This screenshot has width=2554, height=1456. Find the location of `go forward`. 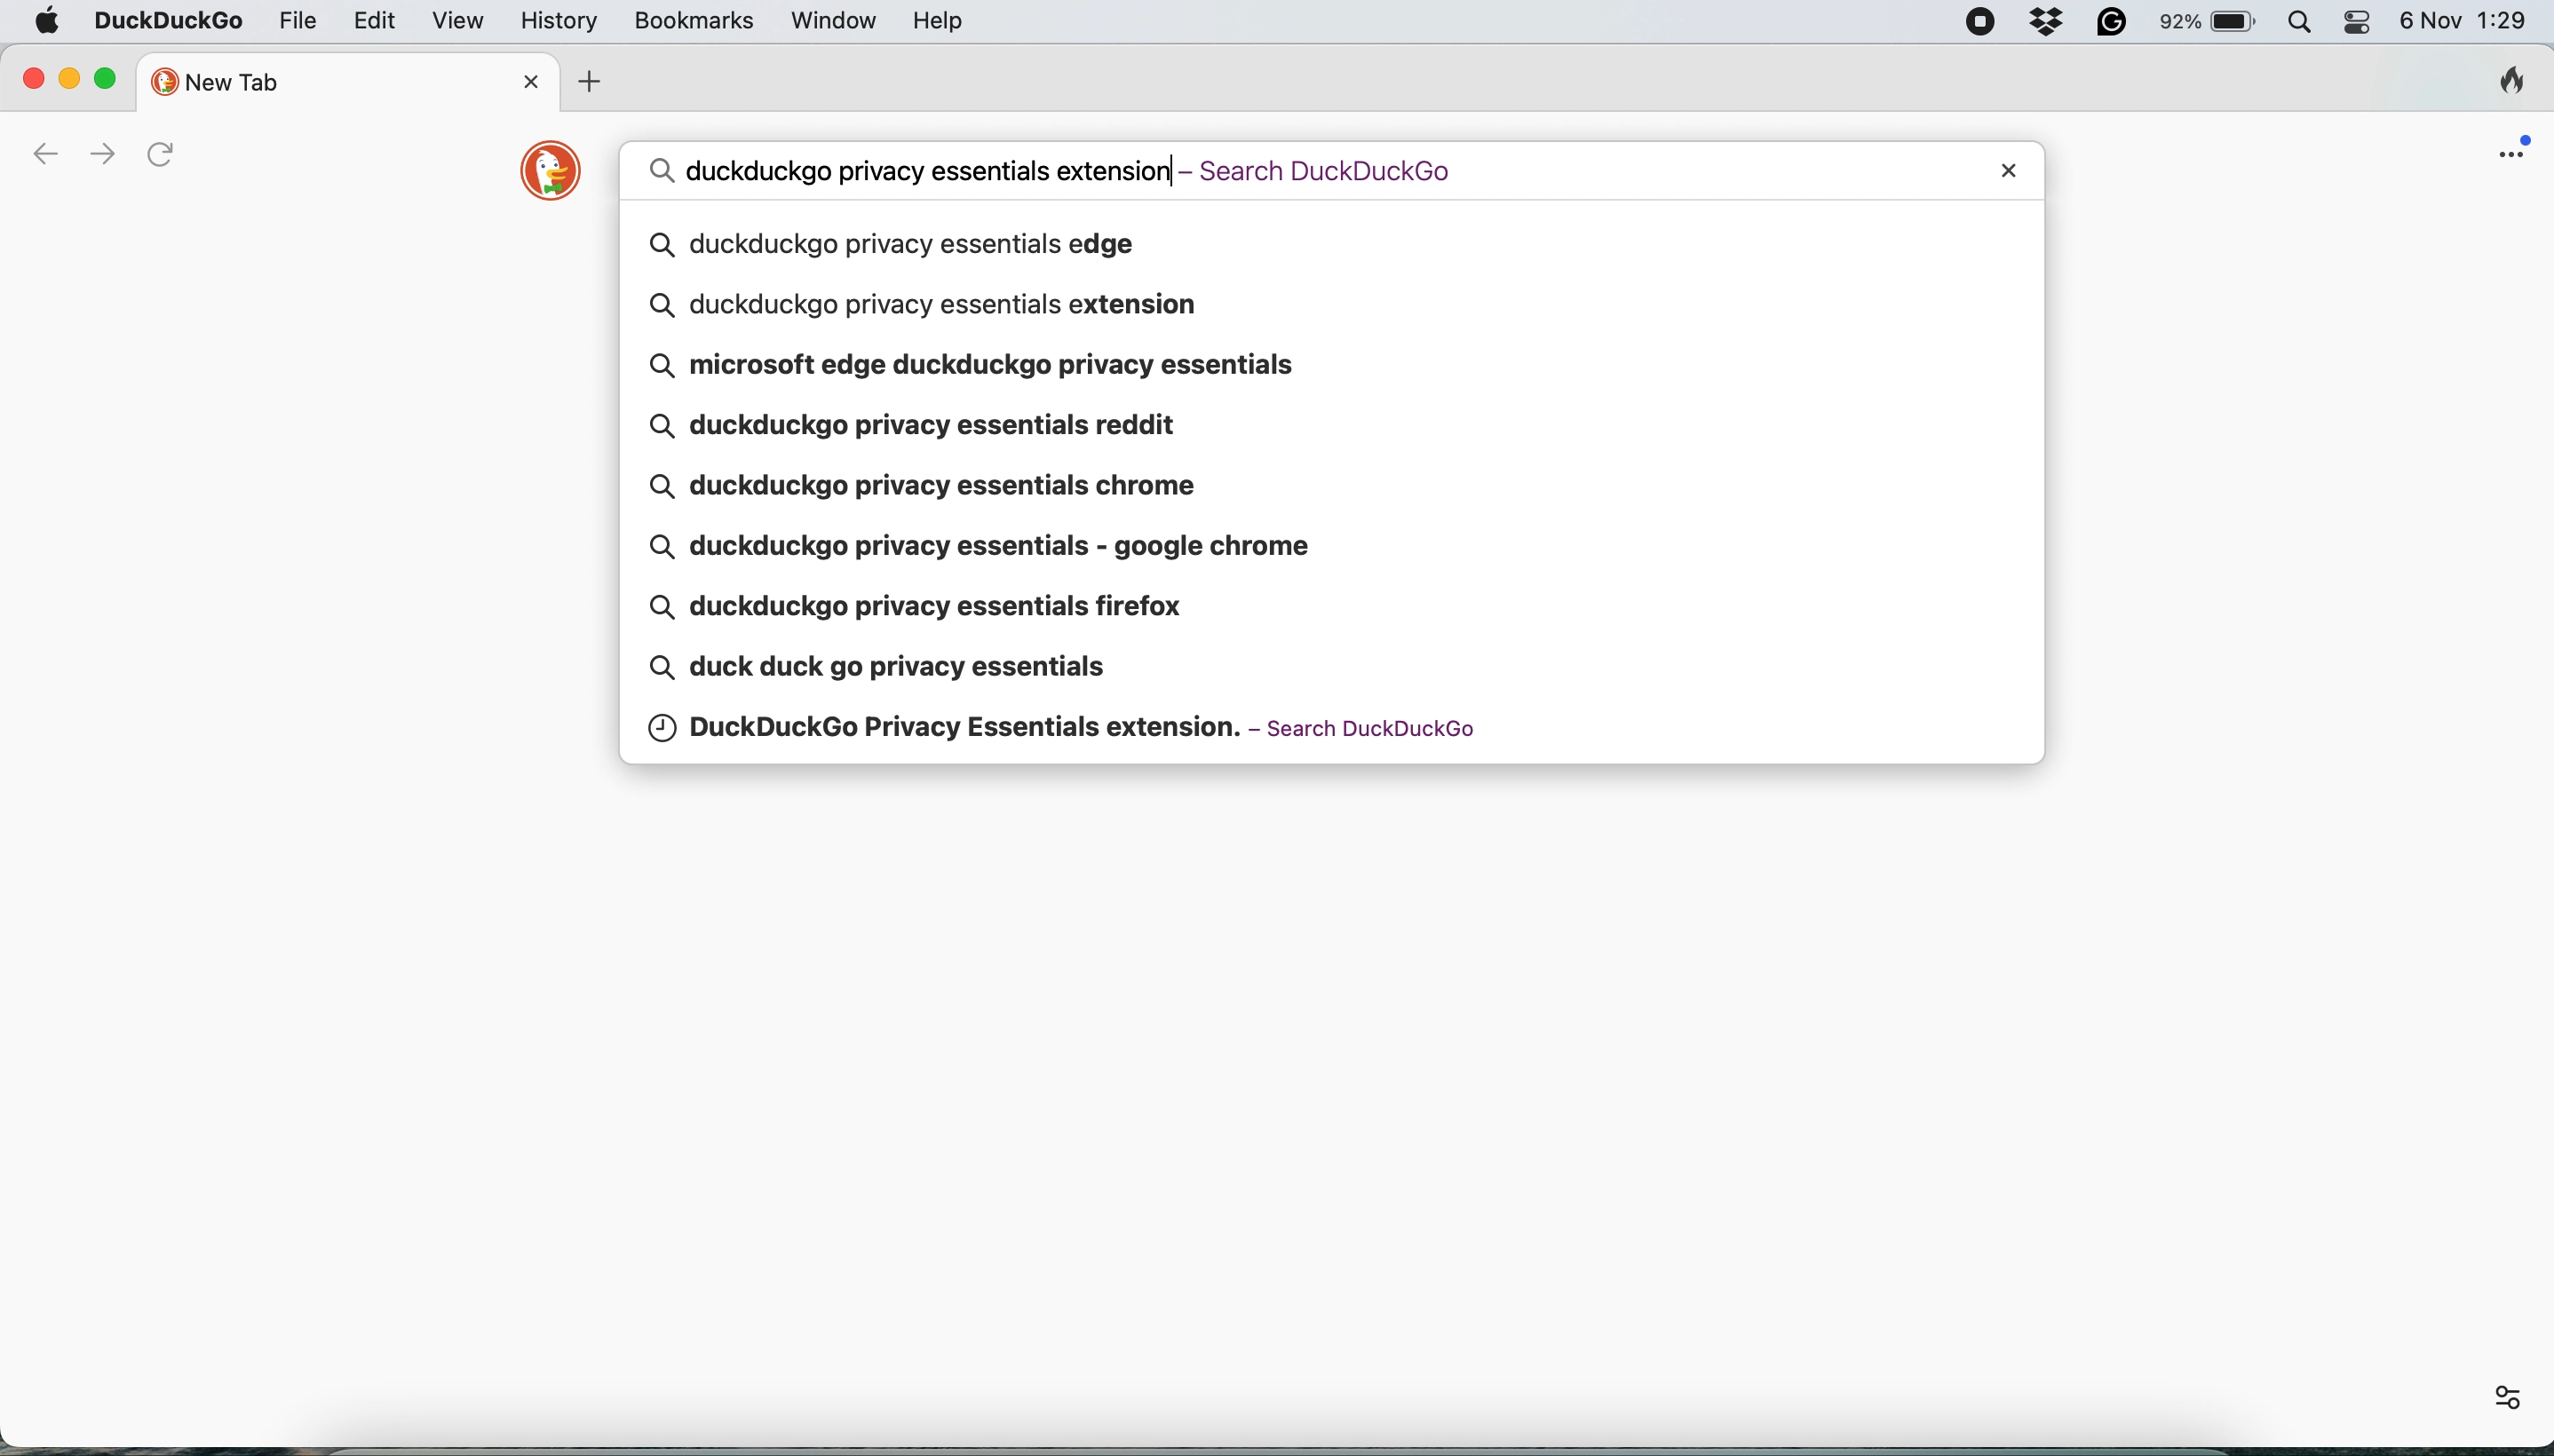

go forward is located at coordinates (101, 154).